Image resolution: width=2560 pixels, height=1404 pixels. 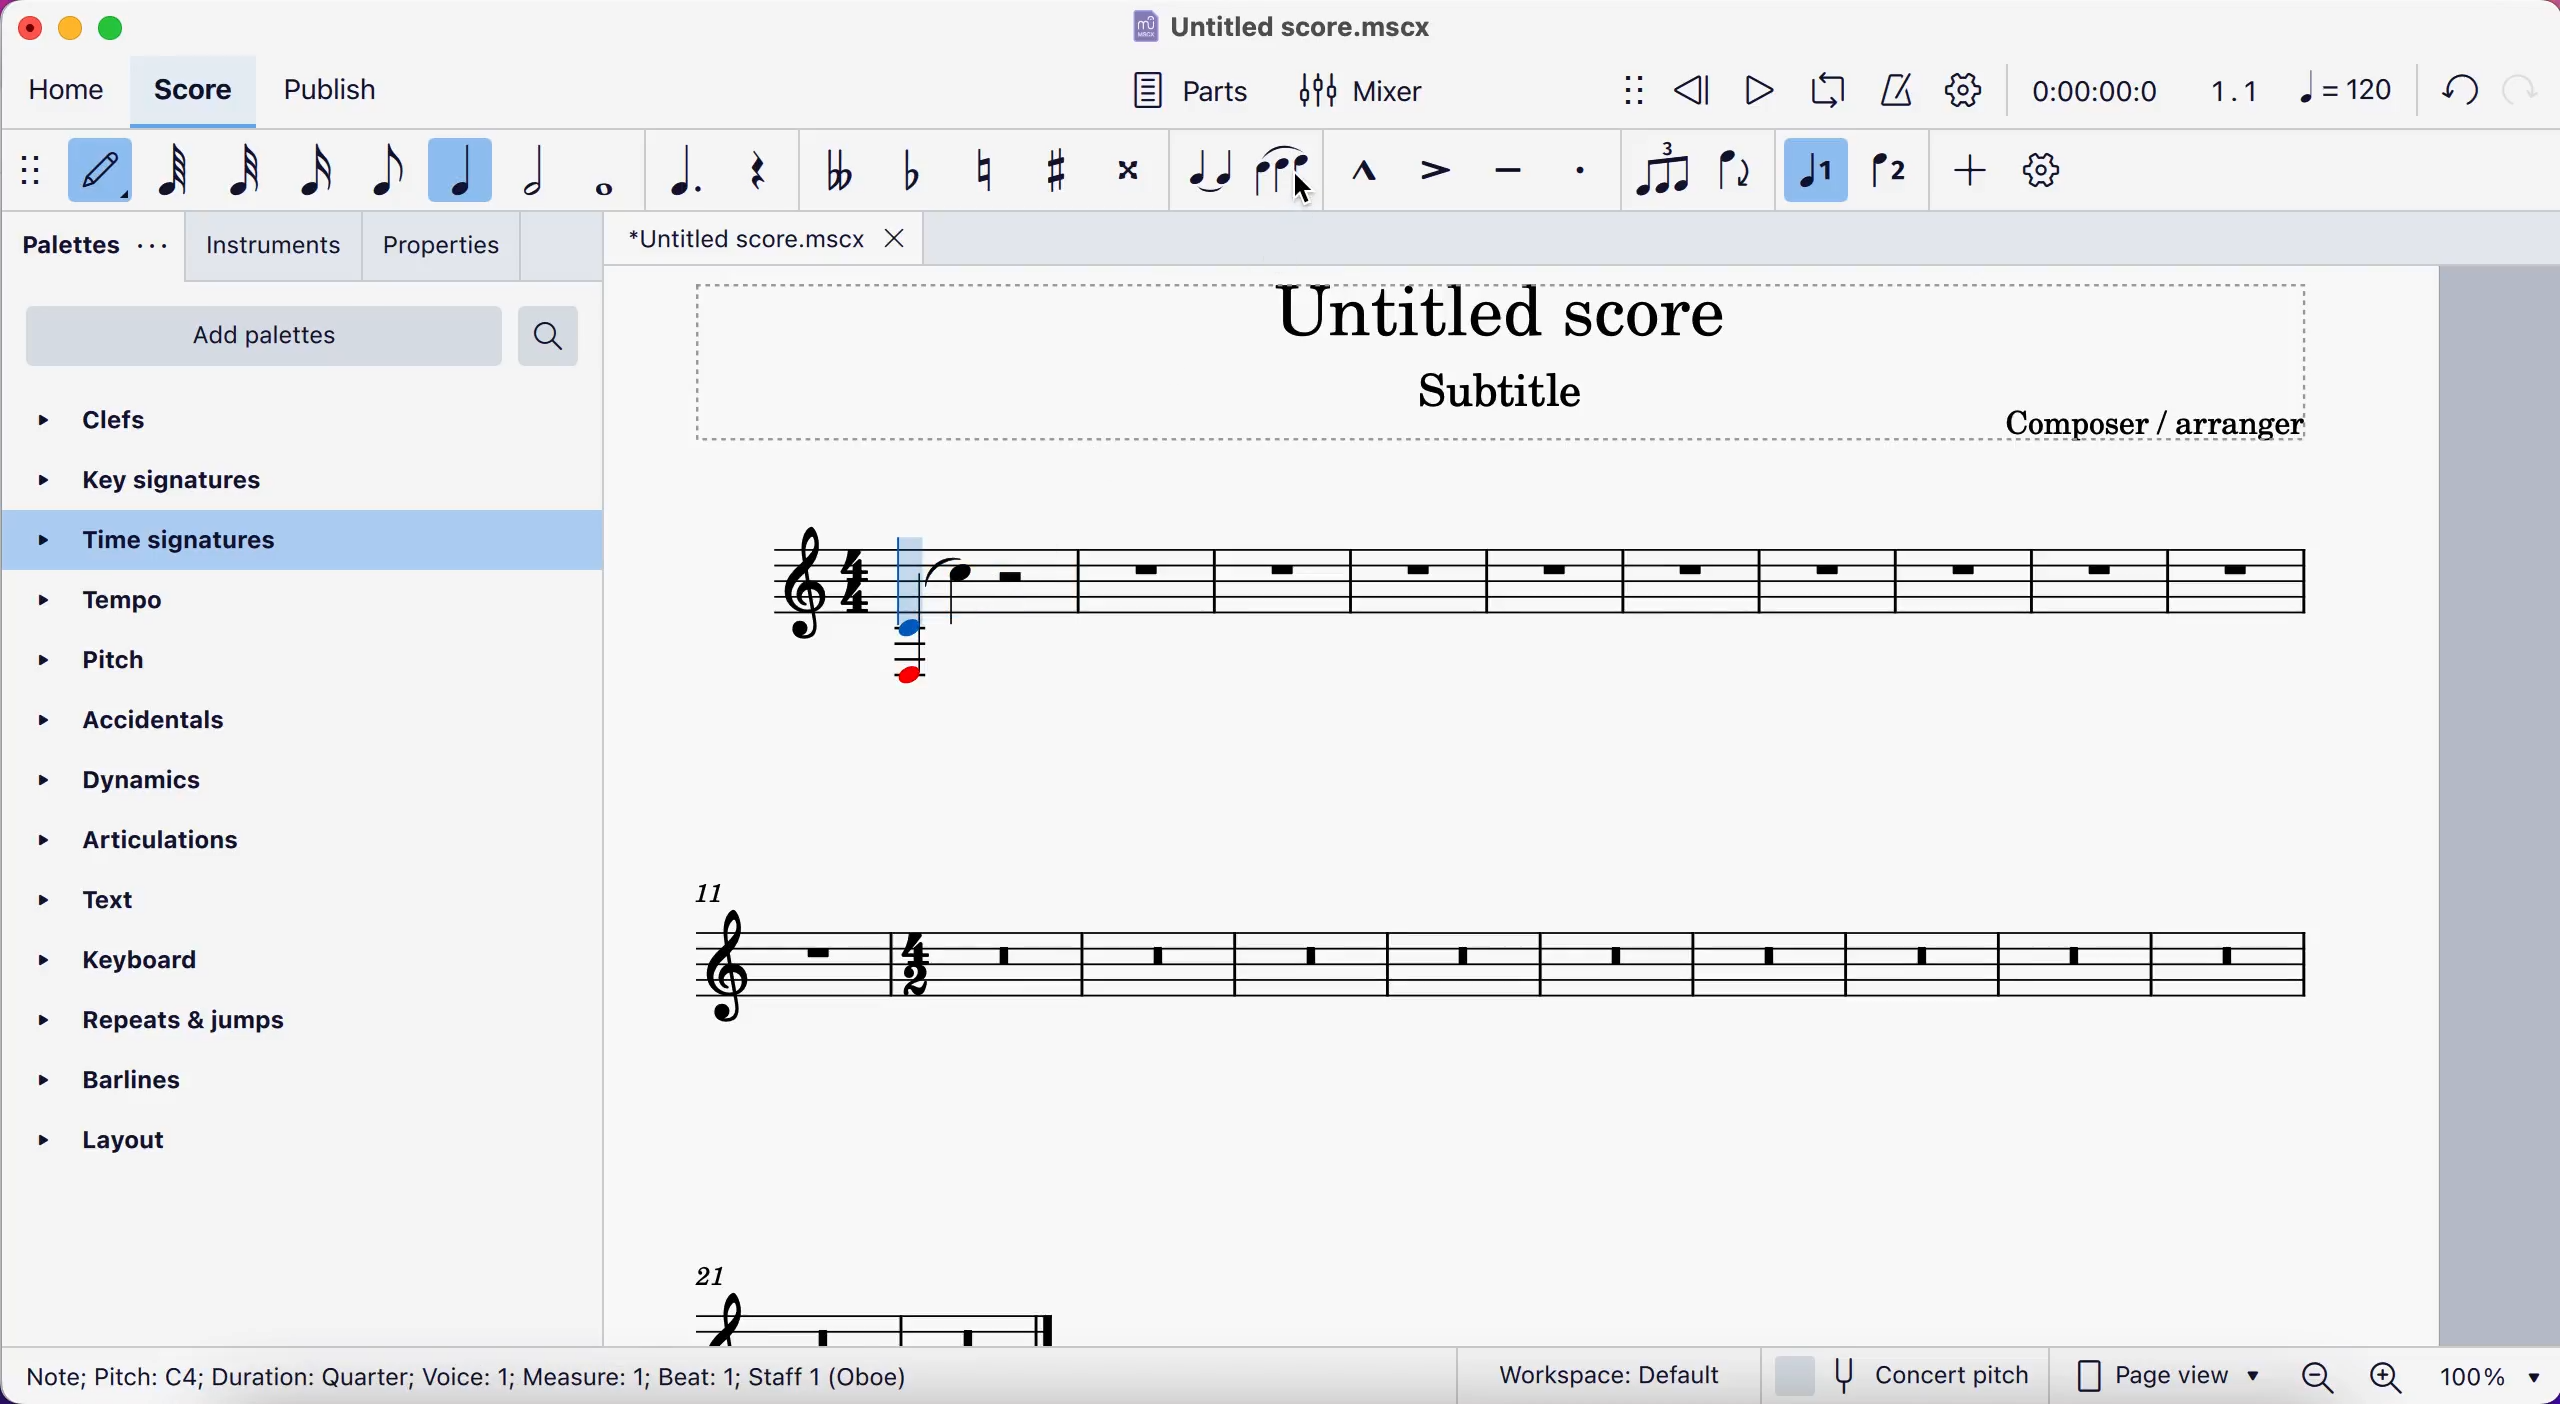 What do you see at coordinates (2164, 1377) in the screenshot?
I see `page view` at bounding box center [2164, 1377].